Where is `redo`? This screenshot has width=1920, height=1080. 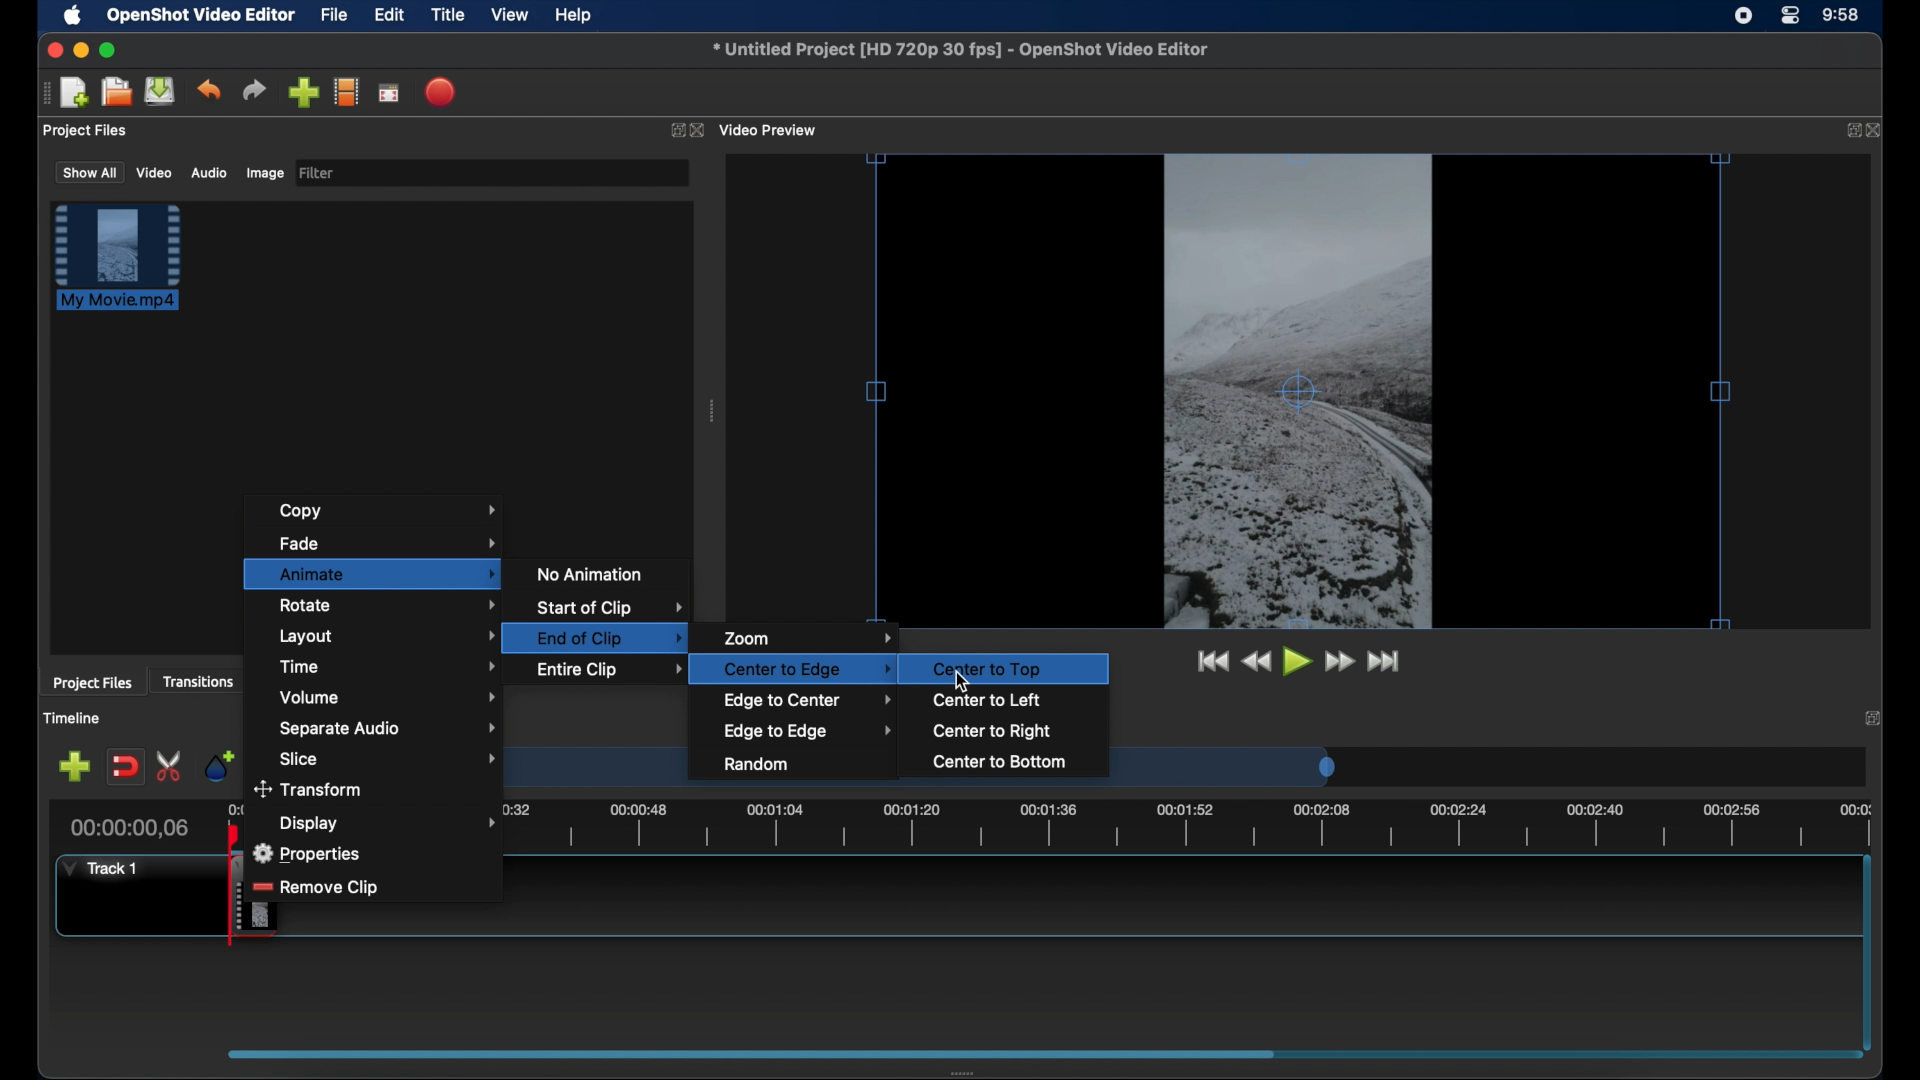
redo is located at coordinates (254, 90).